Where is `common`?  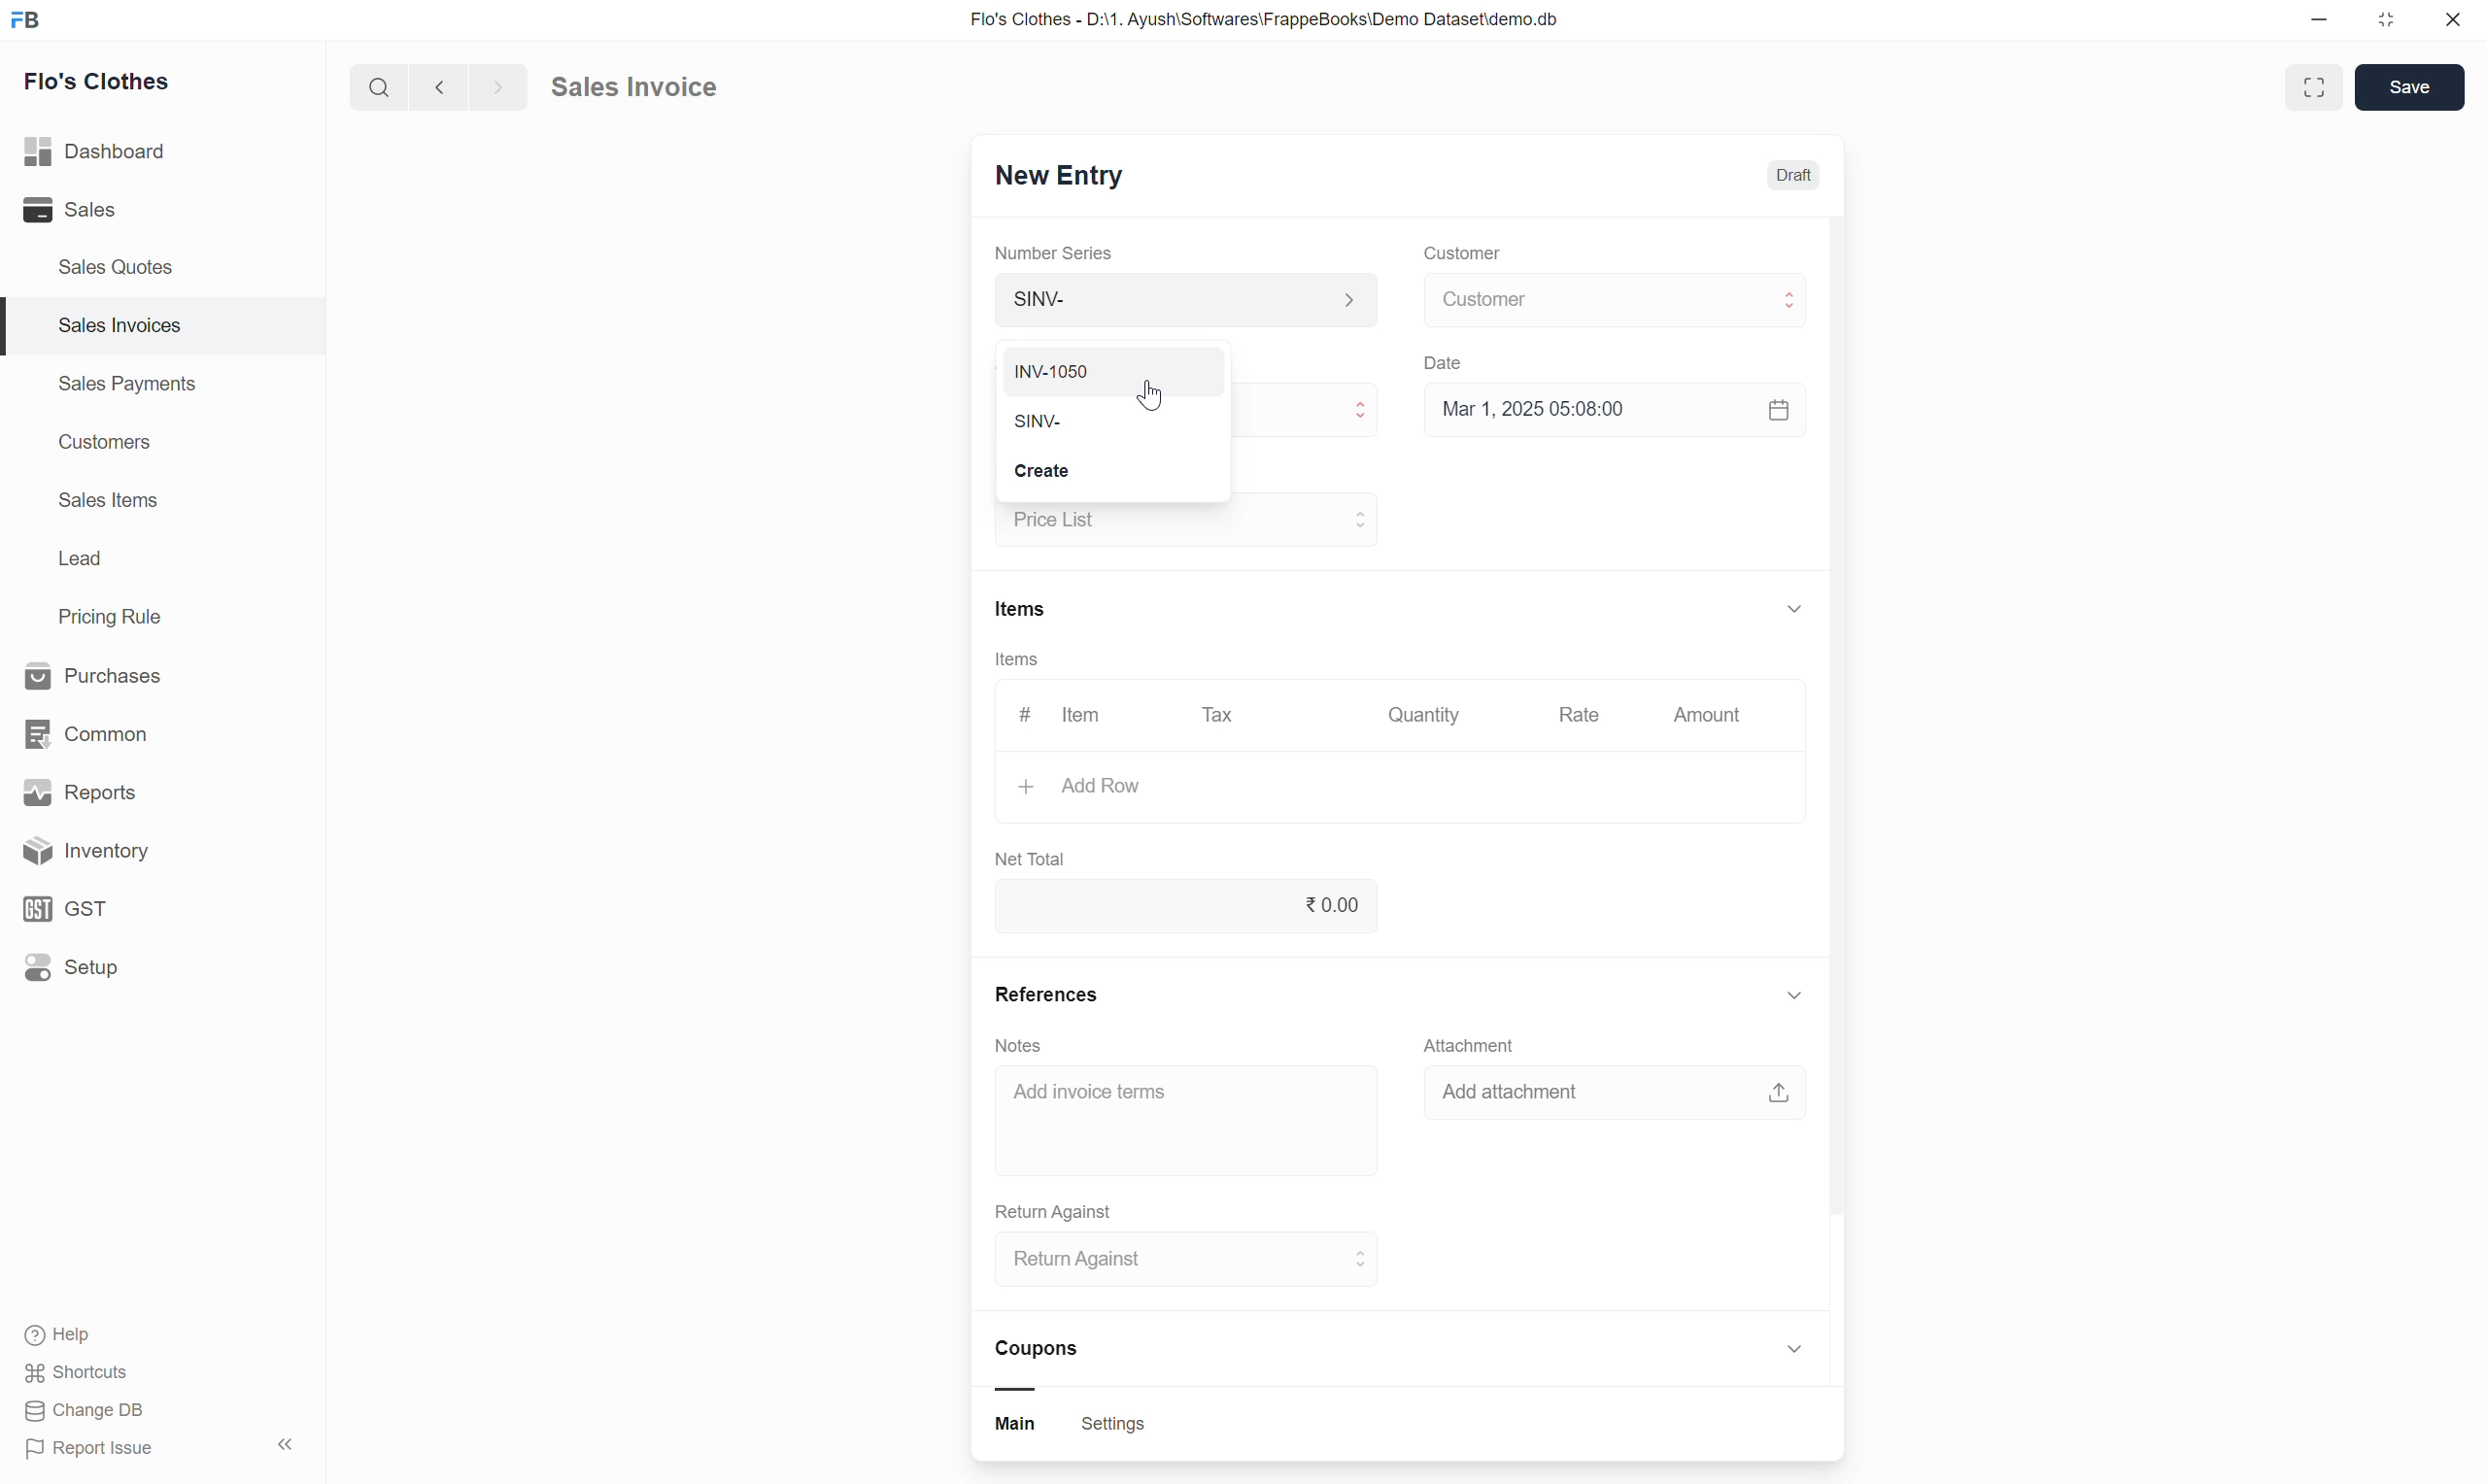 common is located at coordinates (130, 729).